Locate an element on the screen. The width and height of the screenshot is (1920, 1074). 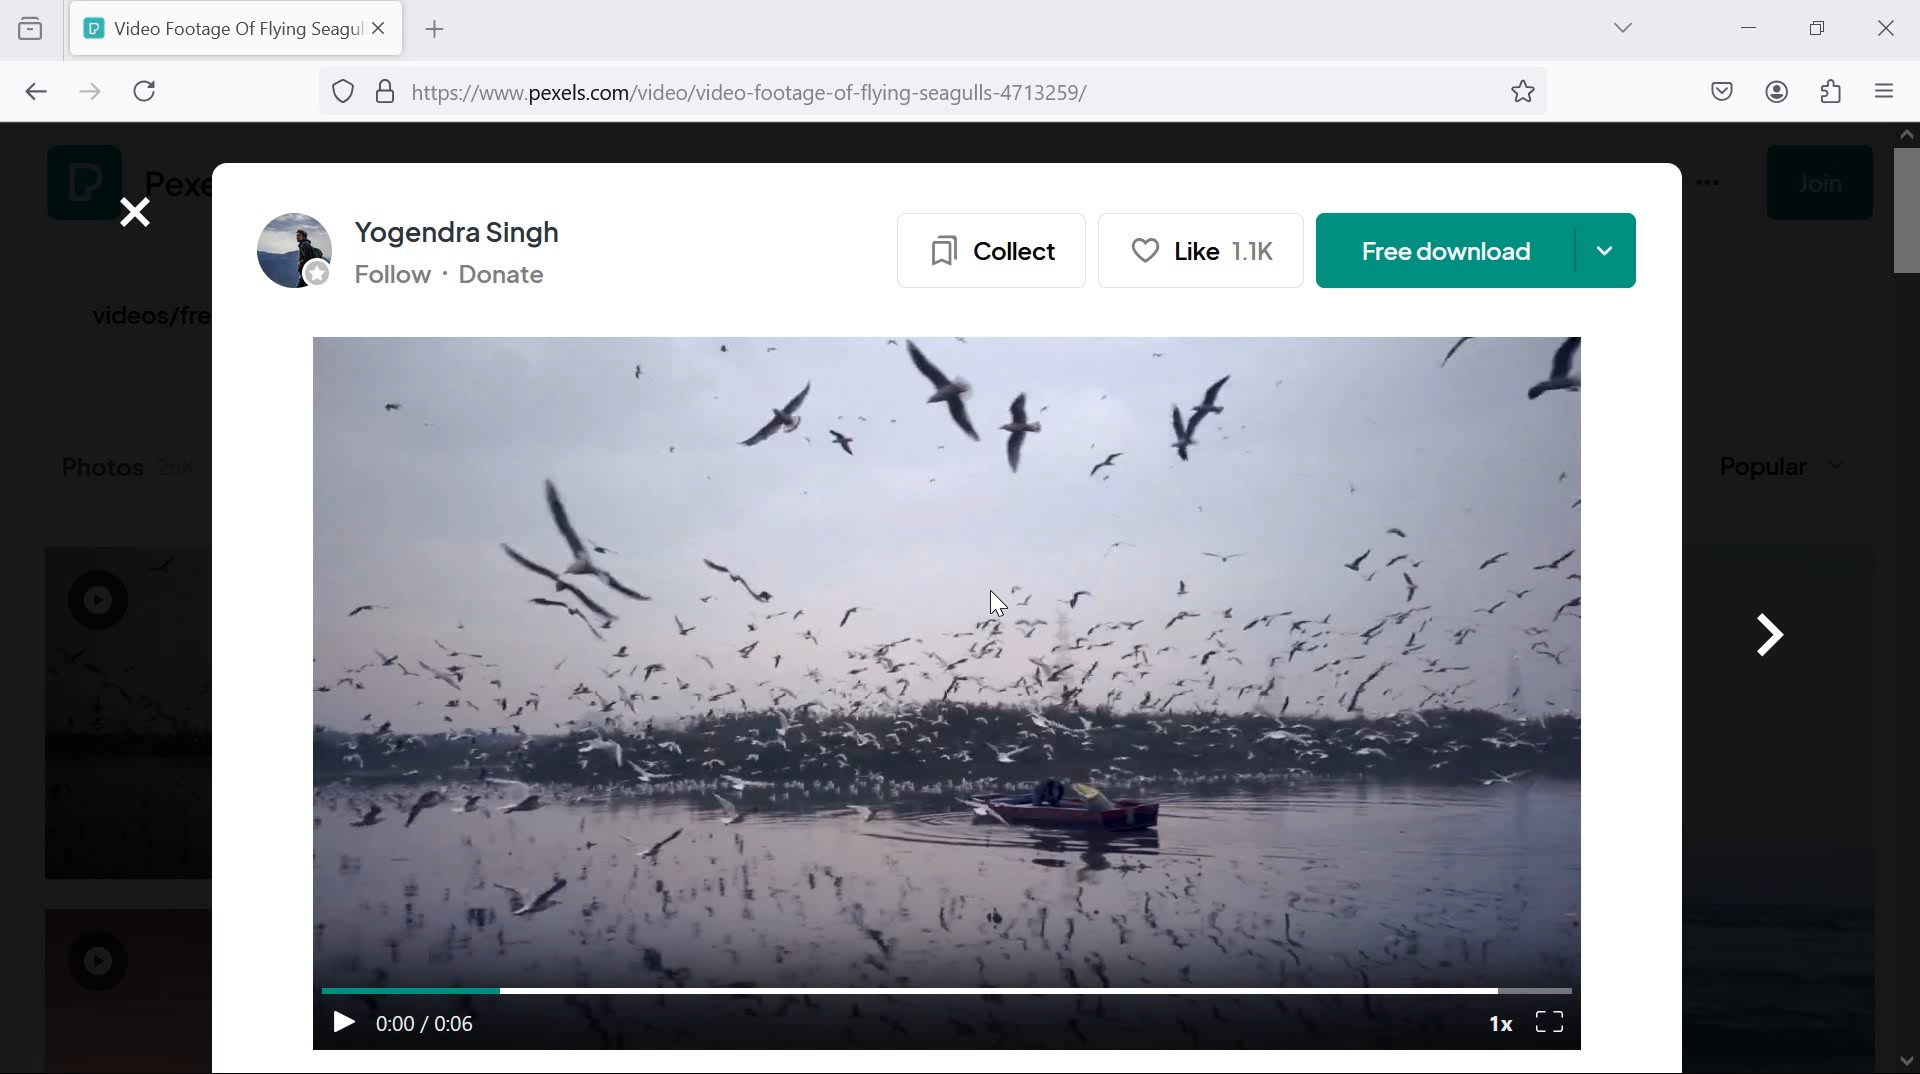
downloads is located at coordinates (1724, 89).